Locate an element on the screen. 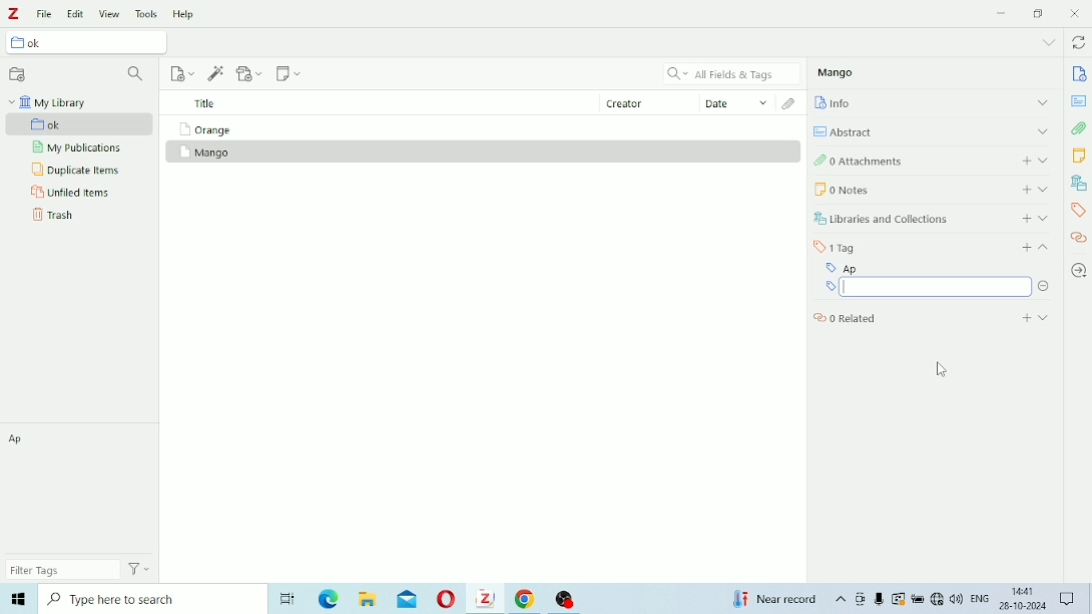  Related is located at coordinates (1079, 237).